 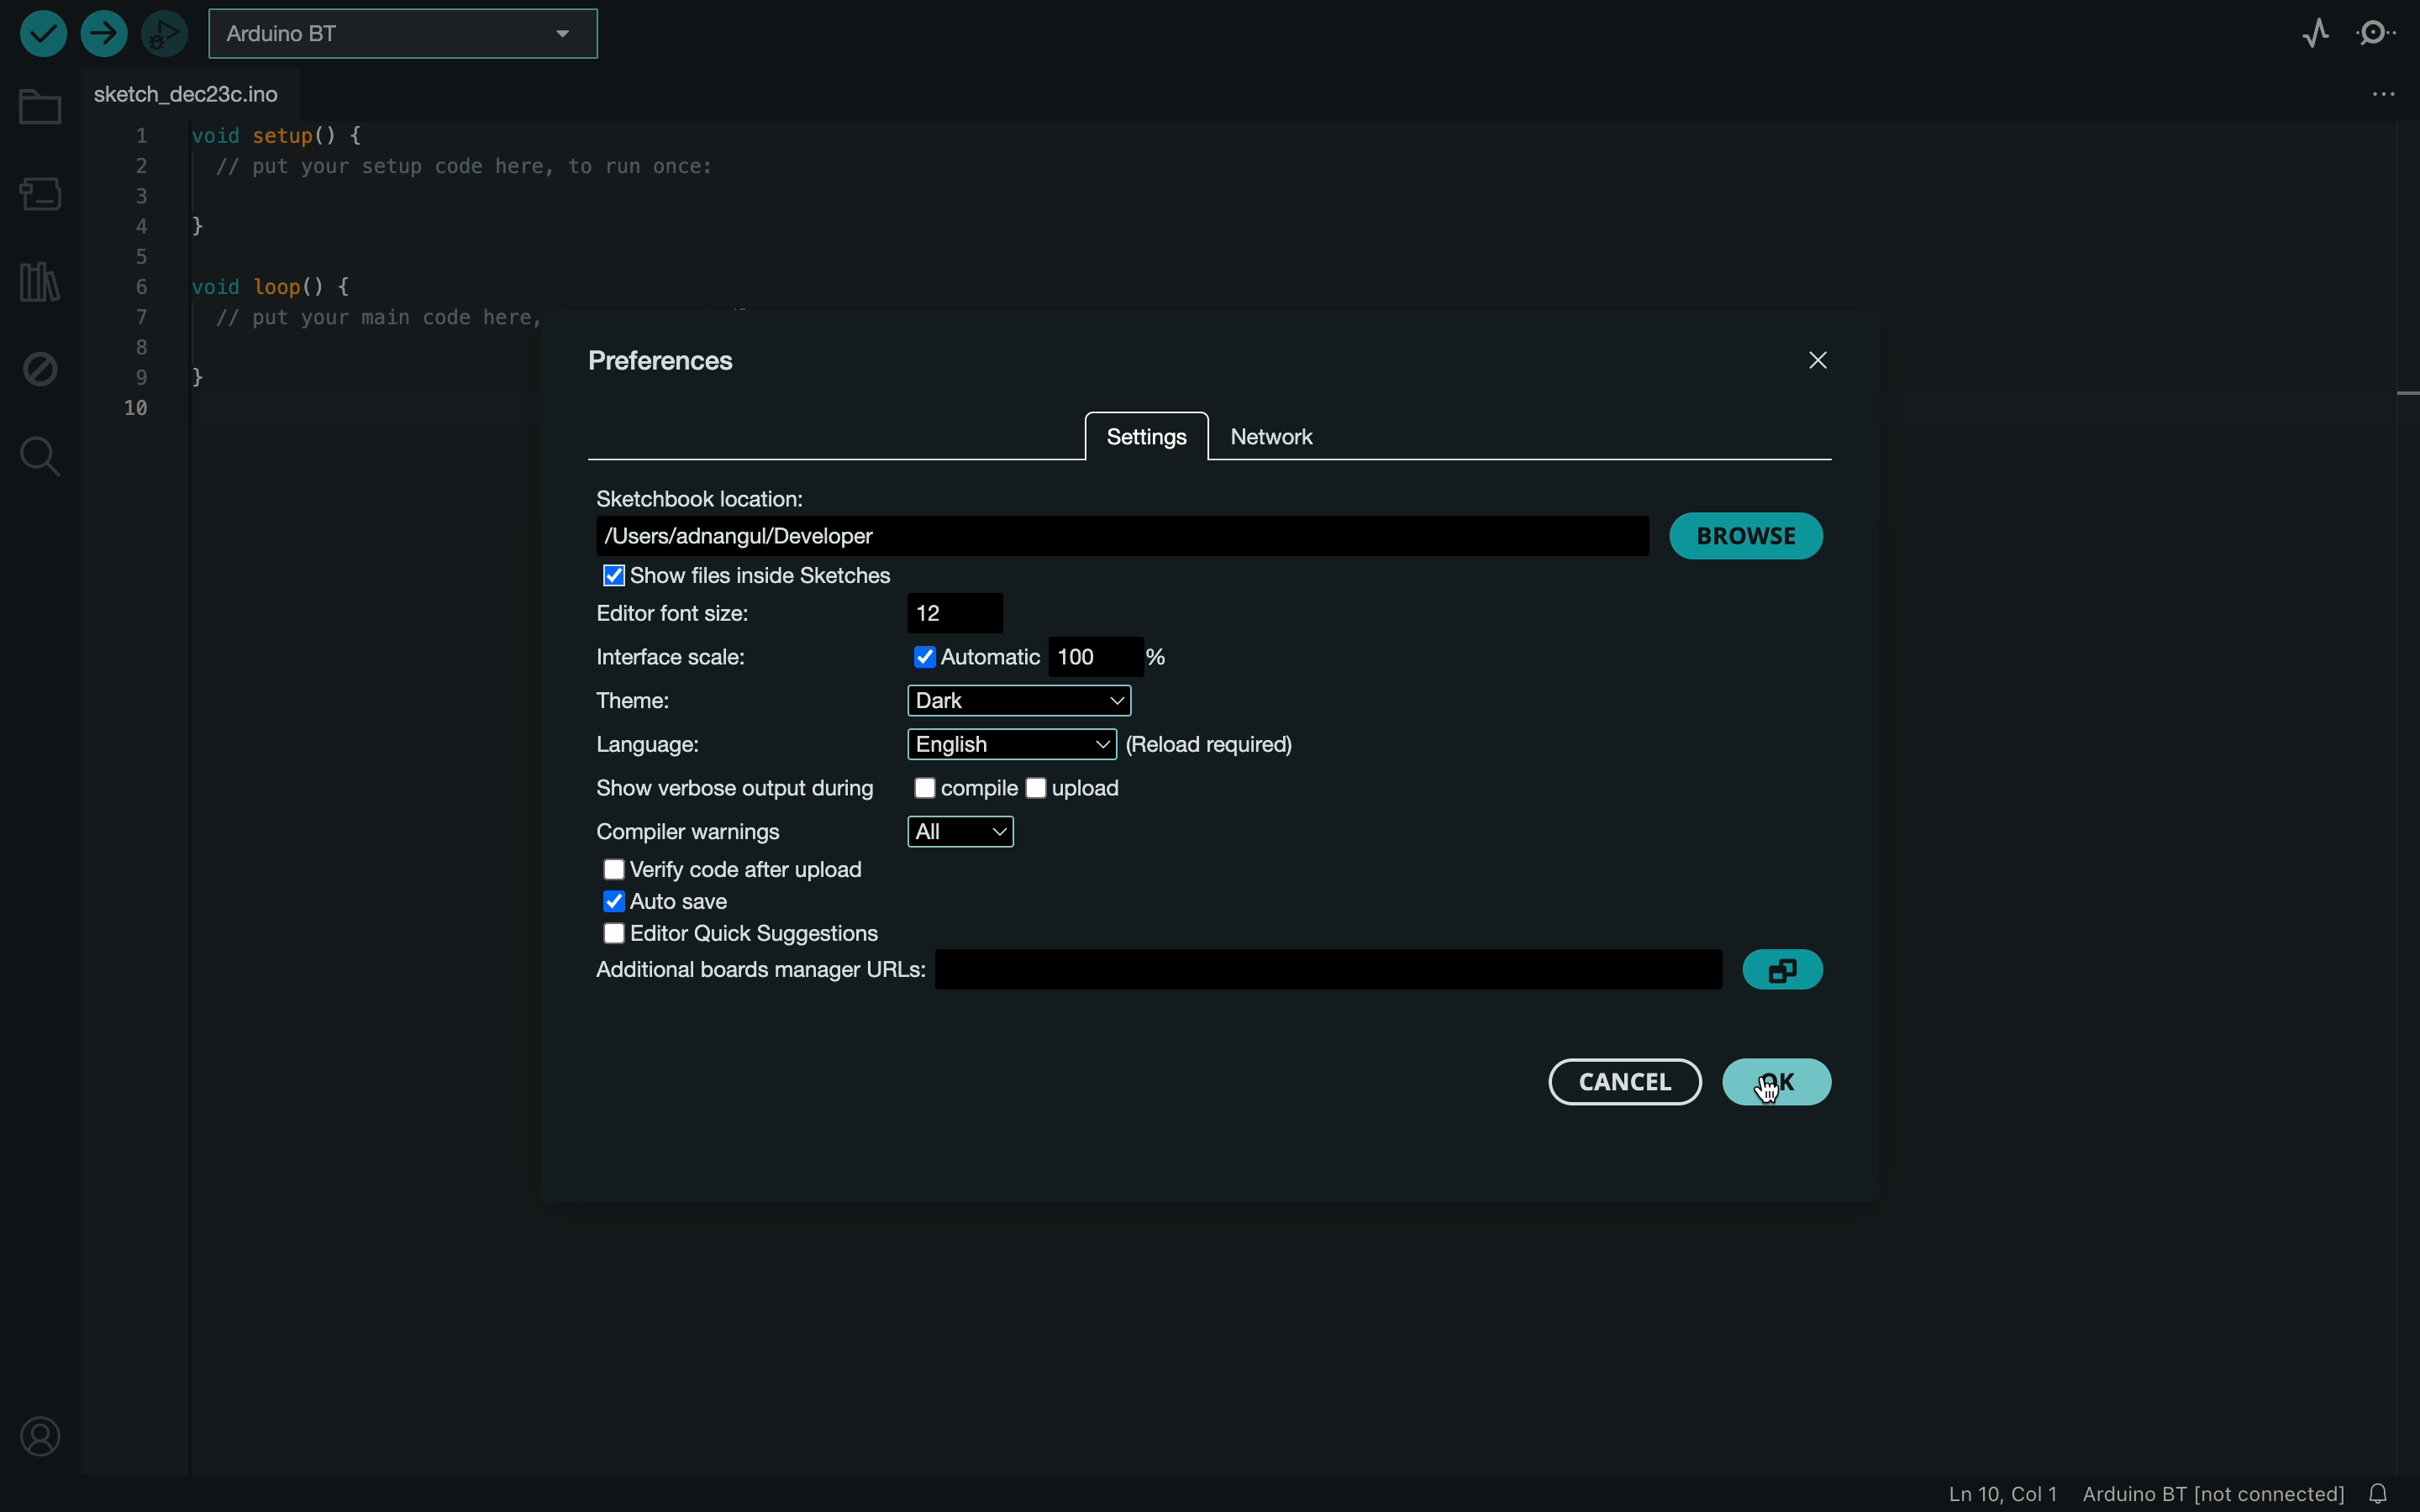 What do you see at coordinates (1749, 535) in the screenshot?
I see `browse` at bounding box center [1749, 535].